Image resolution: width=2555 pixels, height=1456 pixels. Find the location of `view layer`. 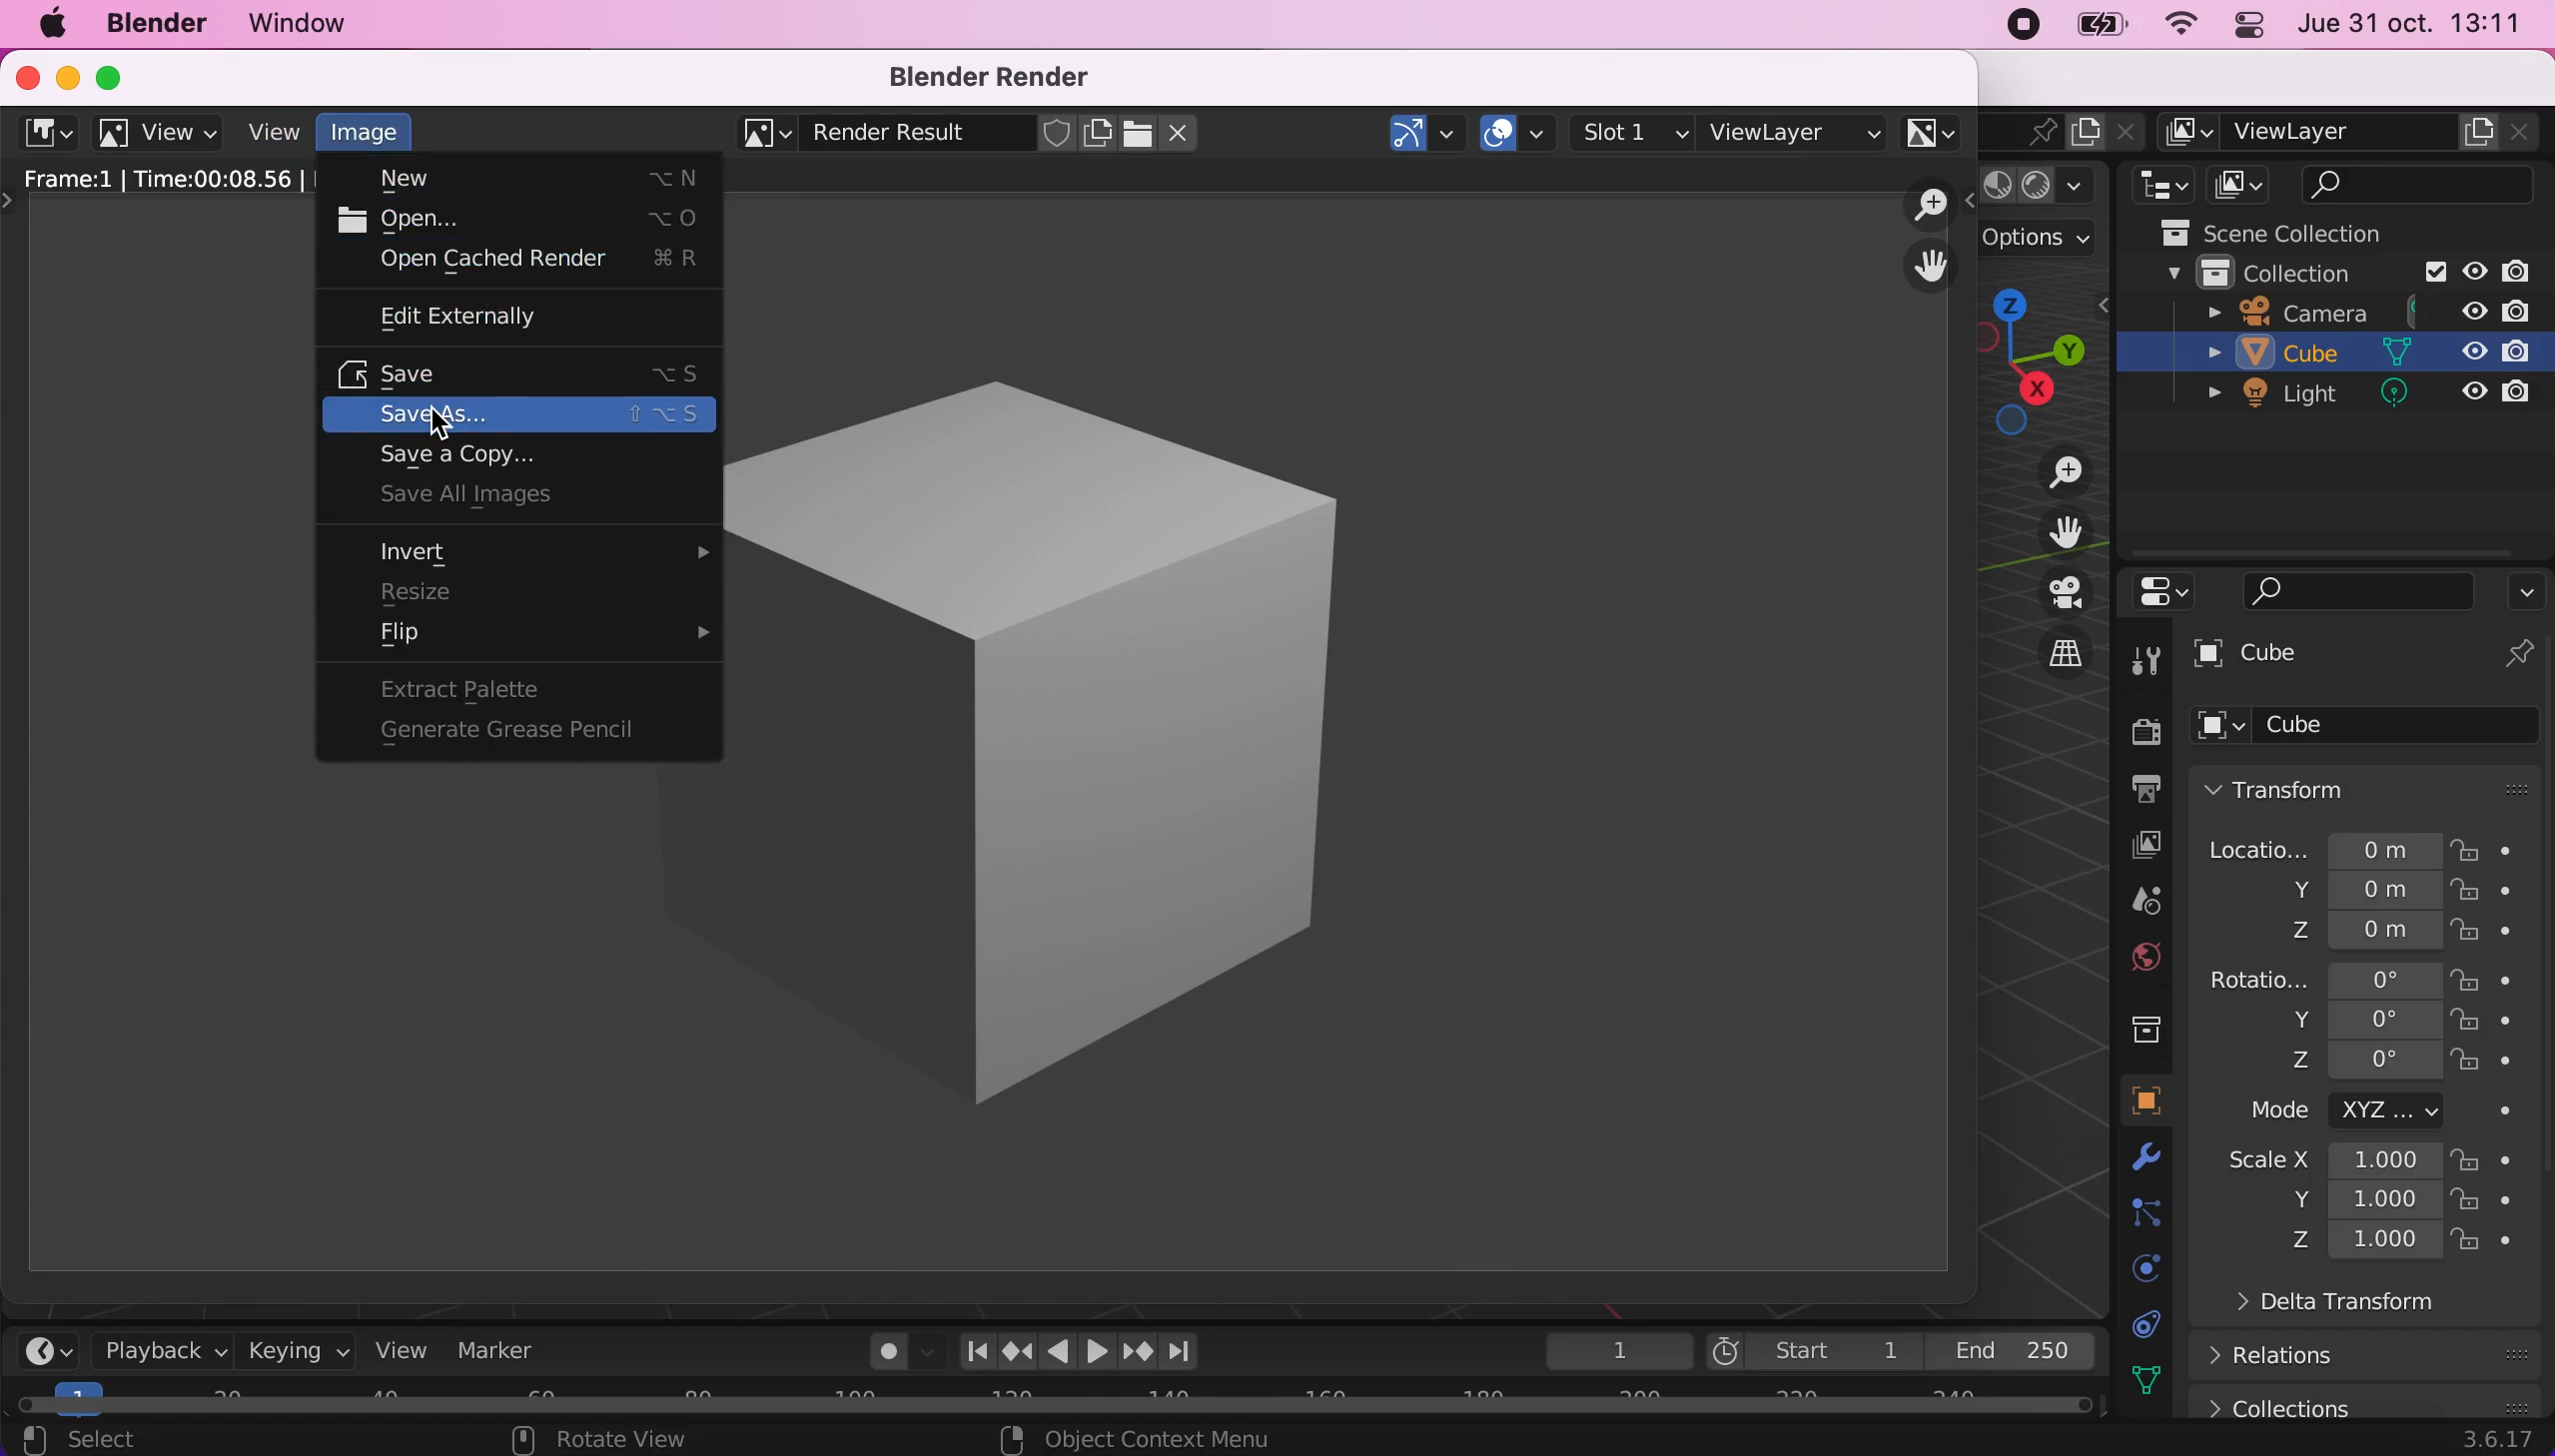

view layer is located at coordinates (1795, 129).